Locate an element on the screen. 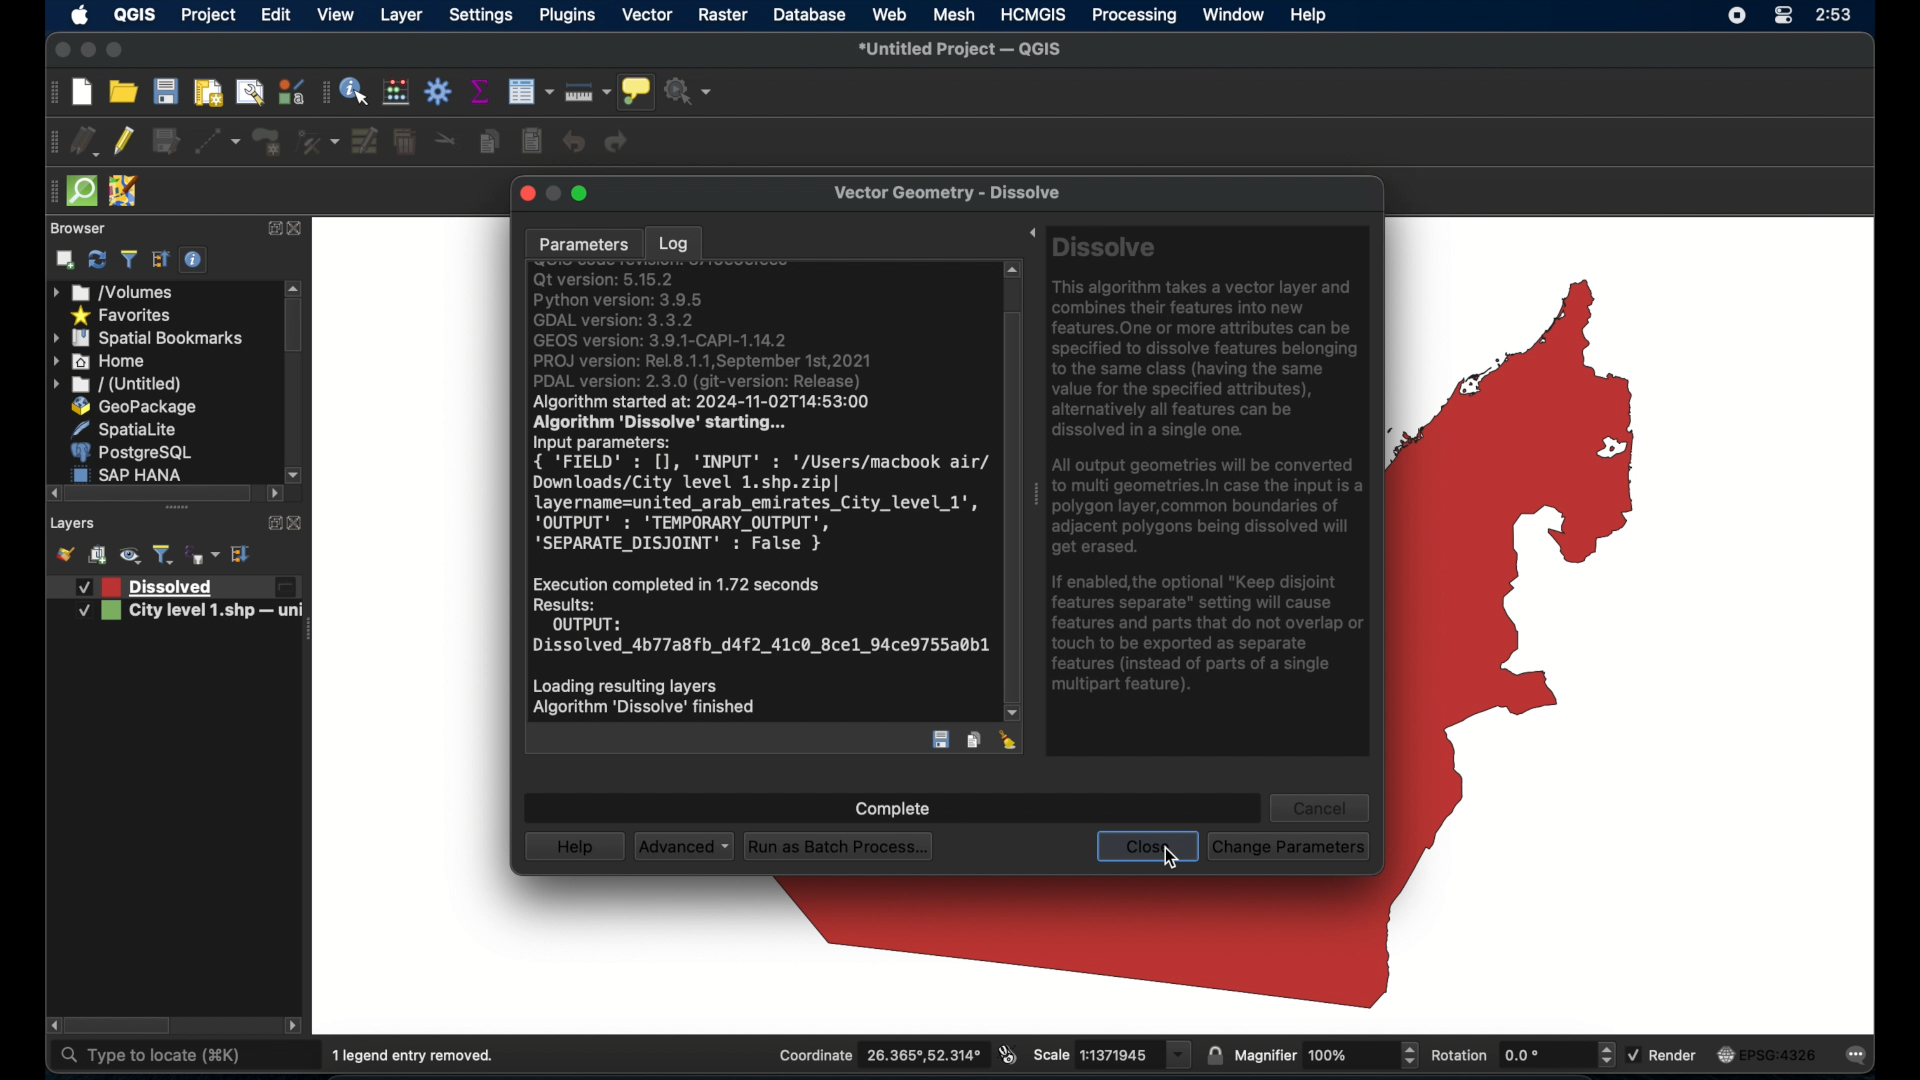 Image resolution: width=1920 pixels, height=1080 pixels. save project is located at coordinates (167, 92).